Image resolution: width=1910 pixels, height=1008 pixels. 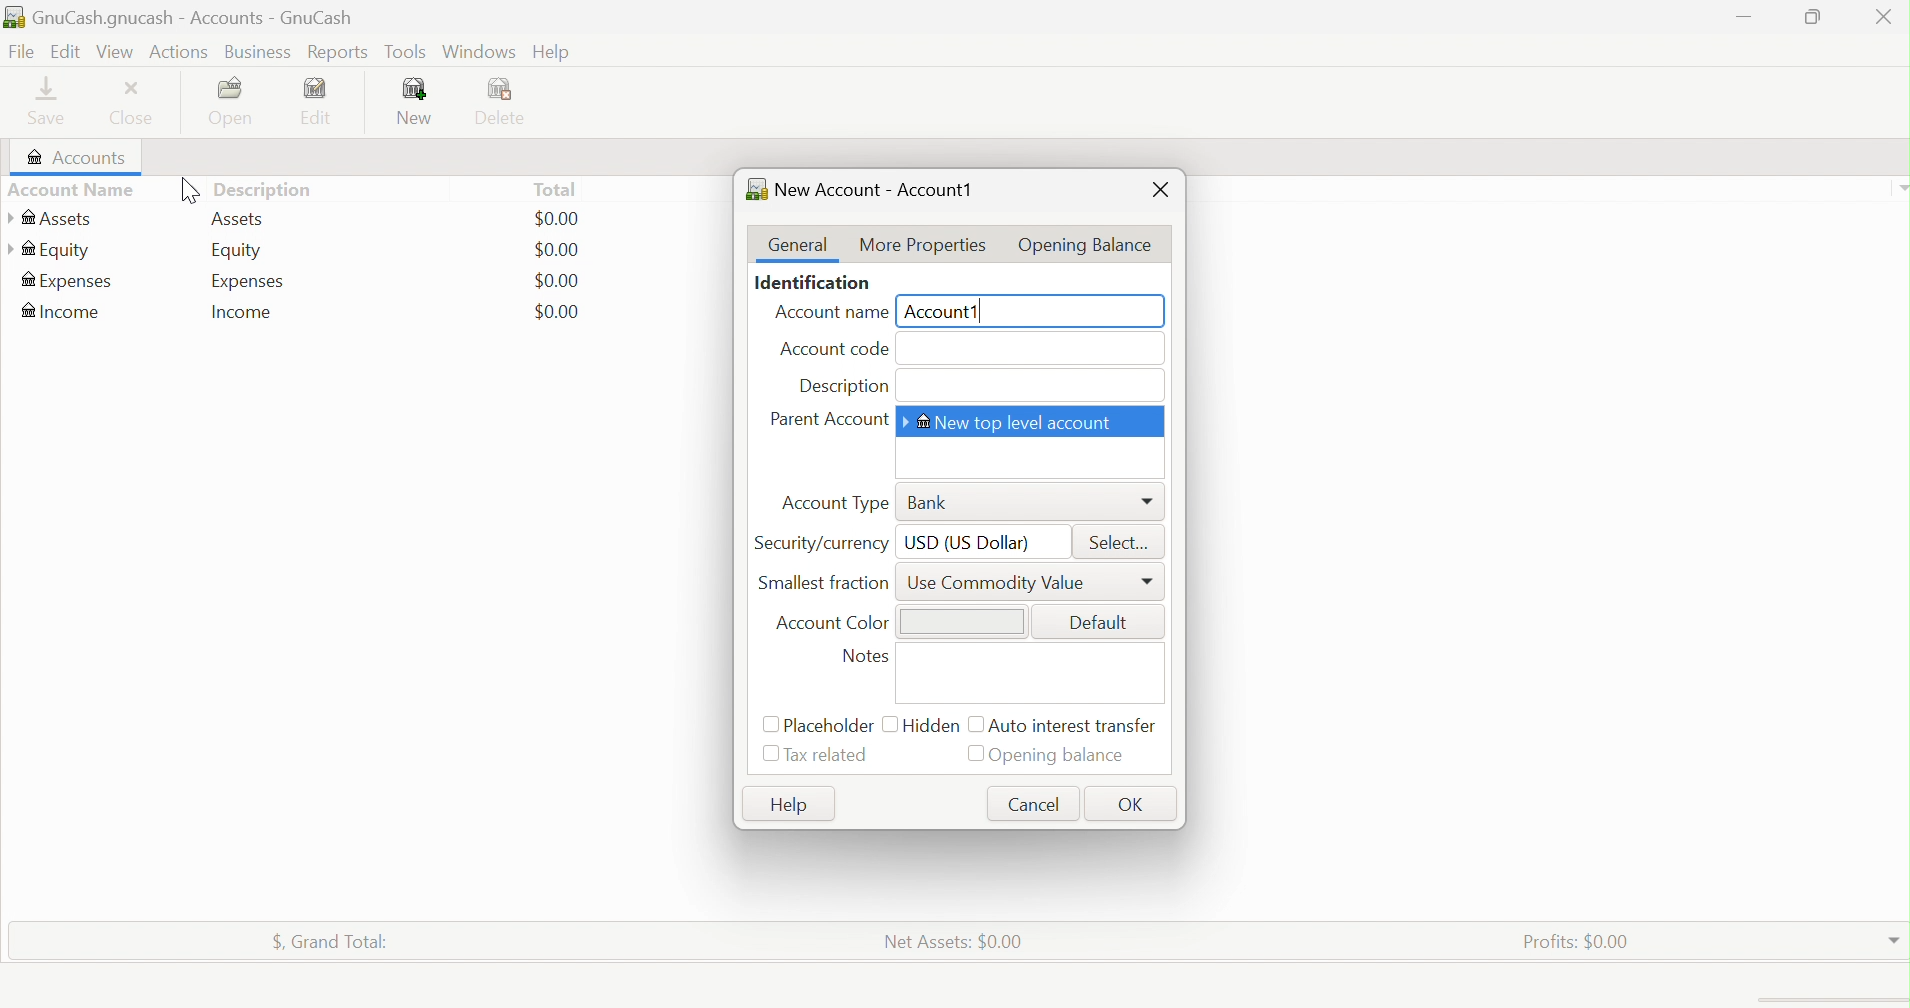 I want to click on Actions, so click(x=182, y=50).